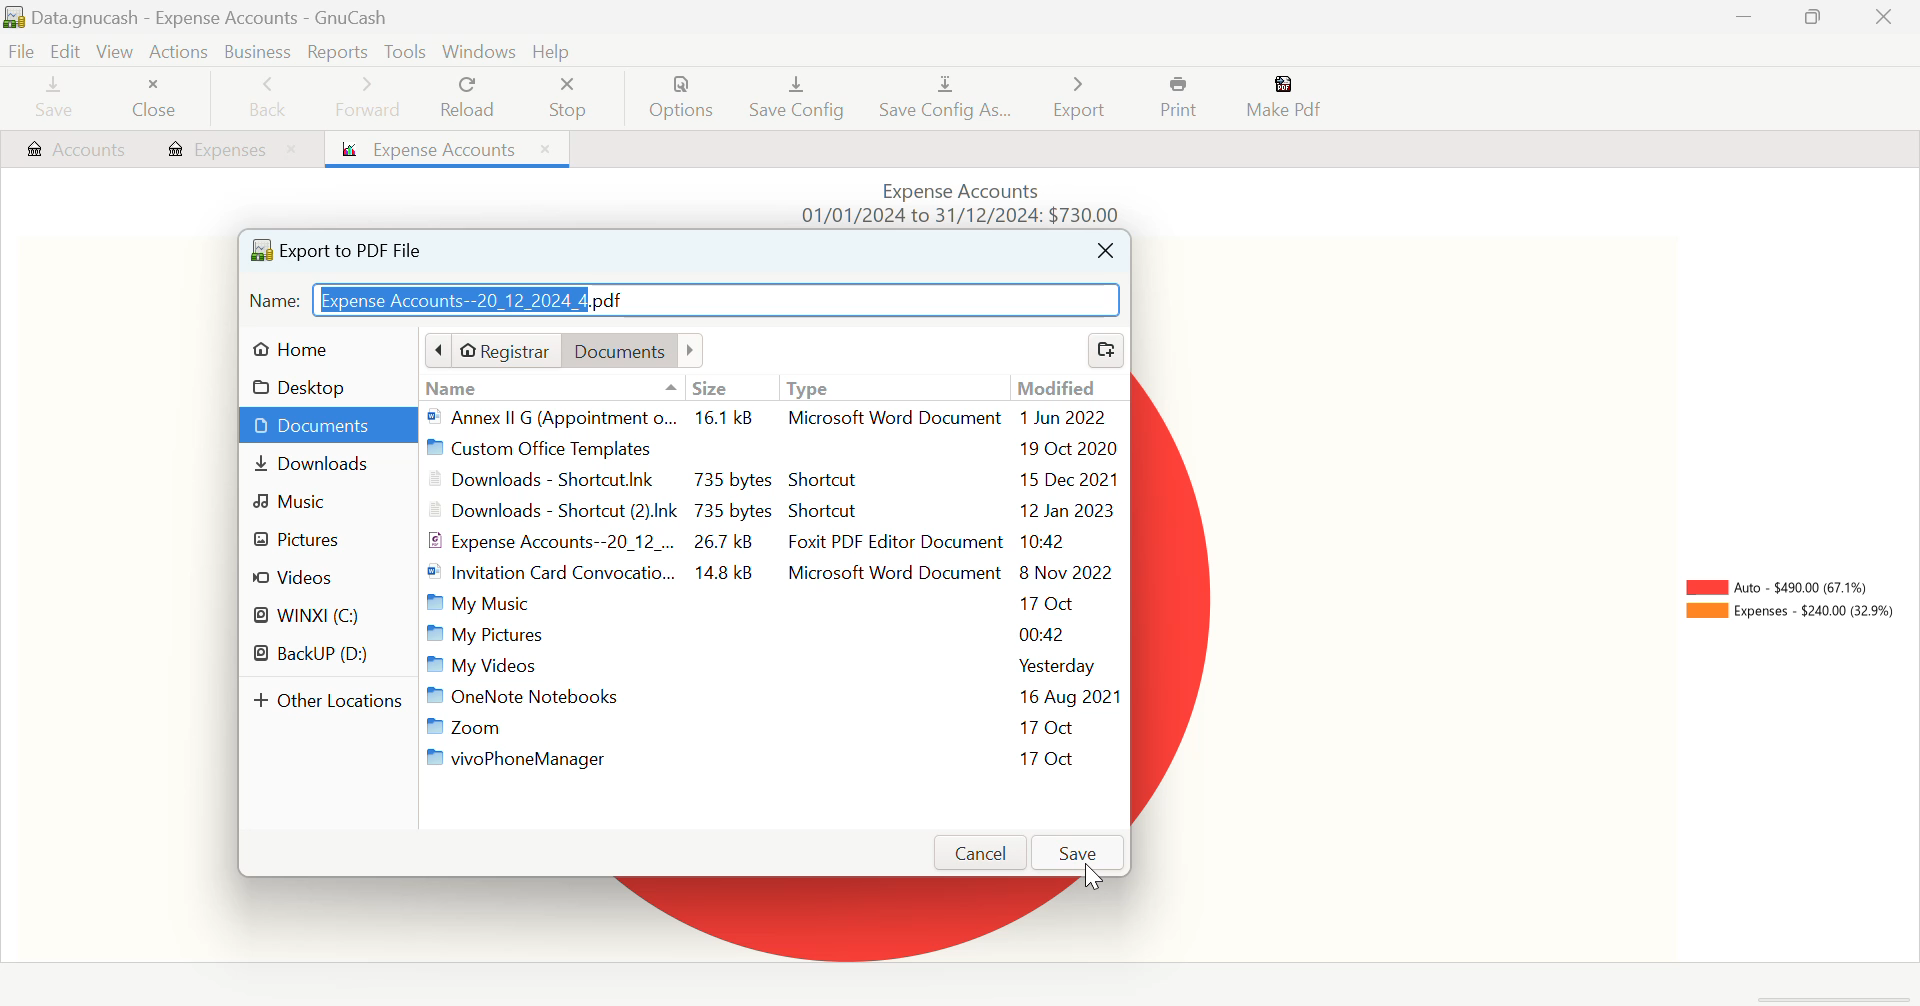 The height and width of the screenshot is (1006, 1920). Describe the element at coordinates (774, 666) in the screenshot. I see `My Videos` at that location.